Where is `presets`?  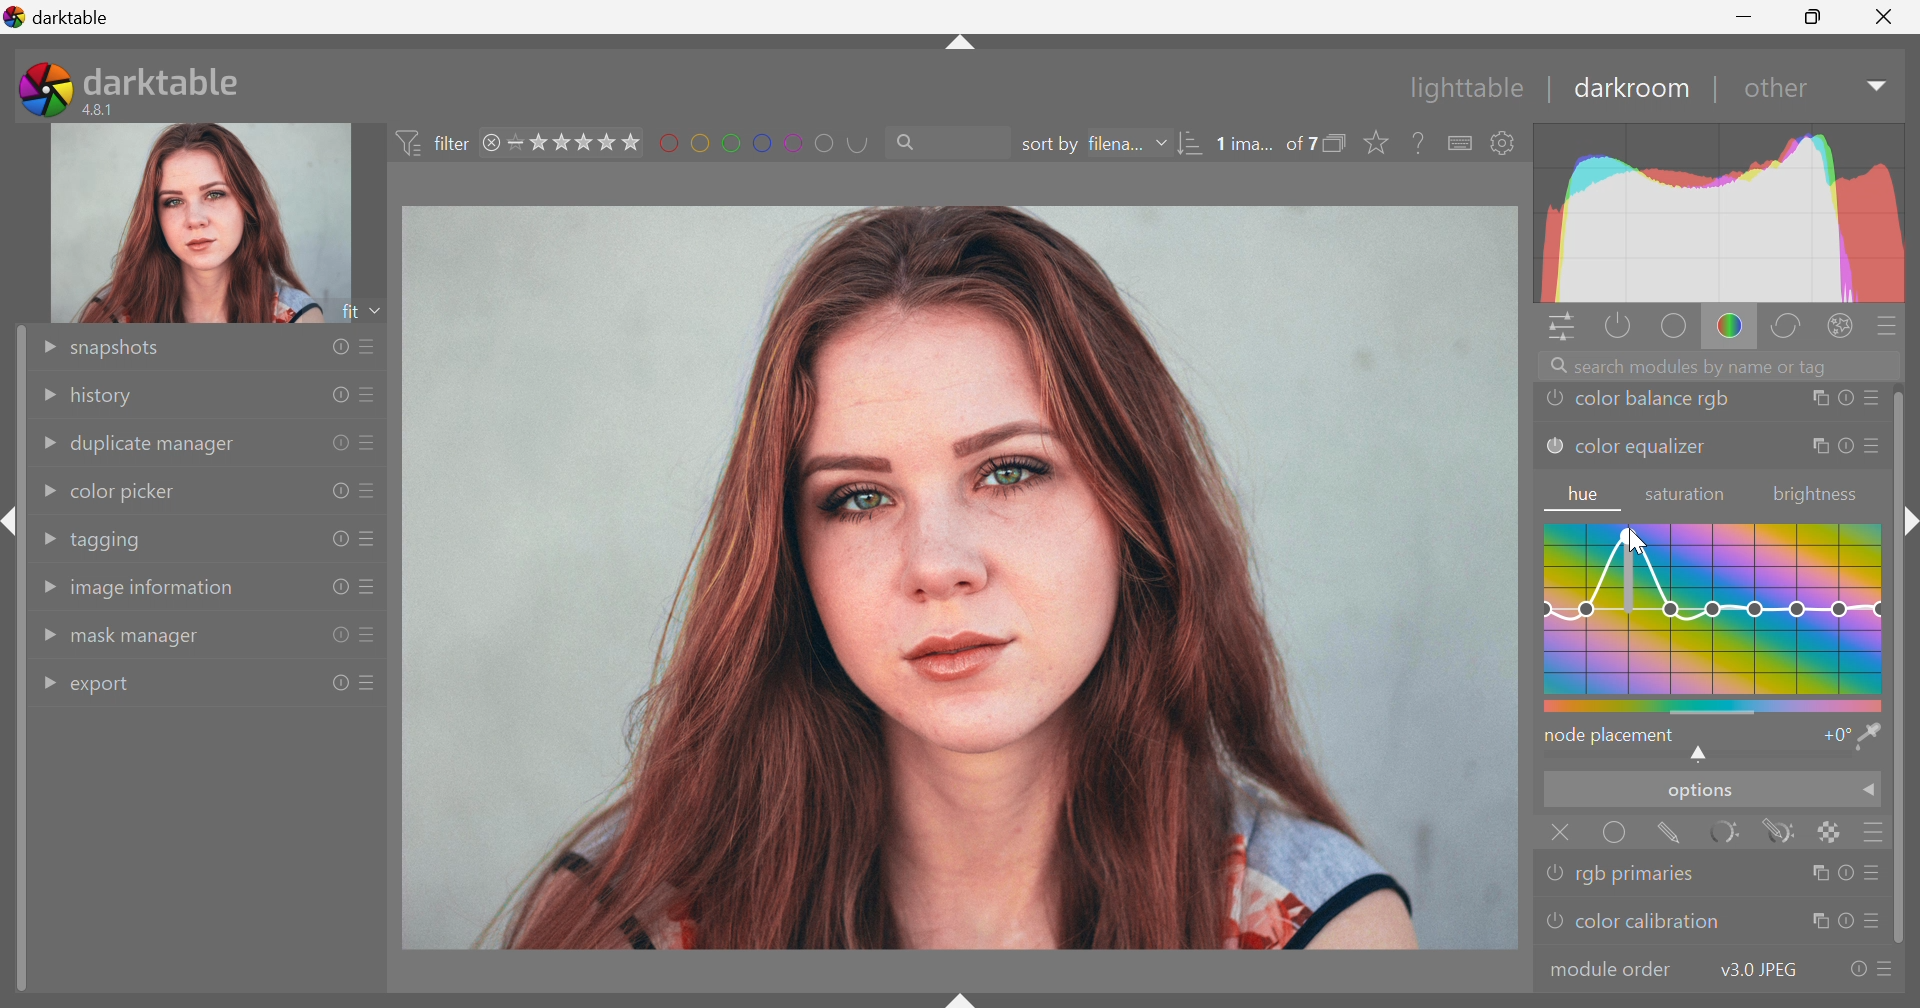 presets is located at coordinates (1873, 399).